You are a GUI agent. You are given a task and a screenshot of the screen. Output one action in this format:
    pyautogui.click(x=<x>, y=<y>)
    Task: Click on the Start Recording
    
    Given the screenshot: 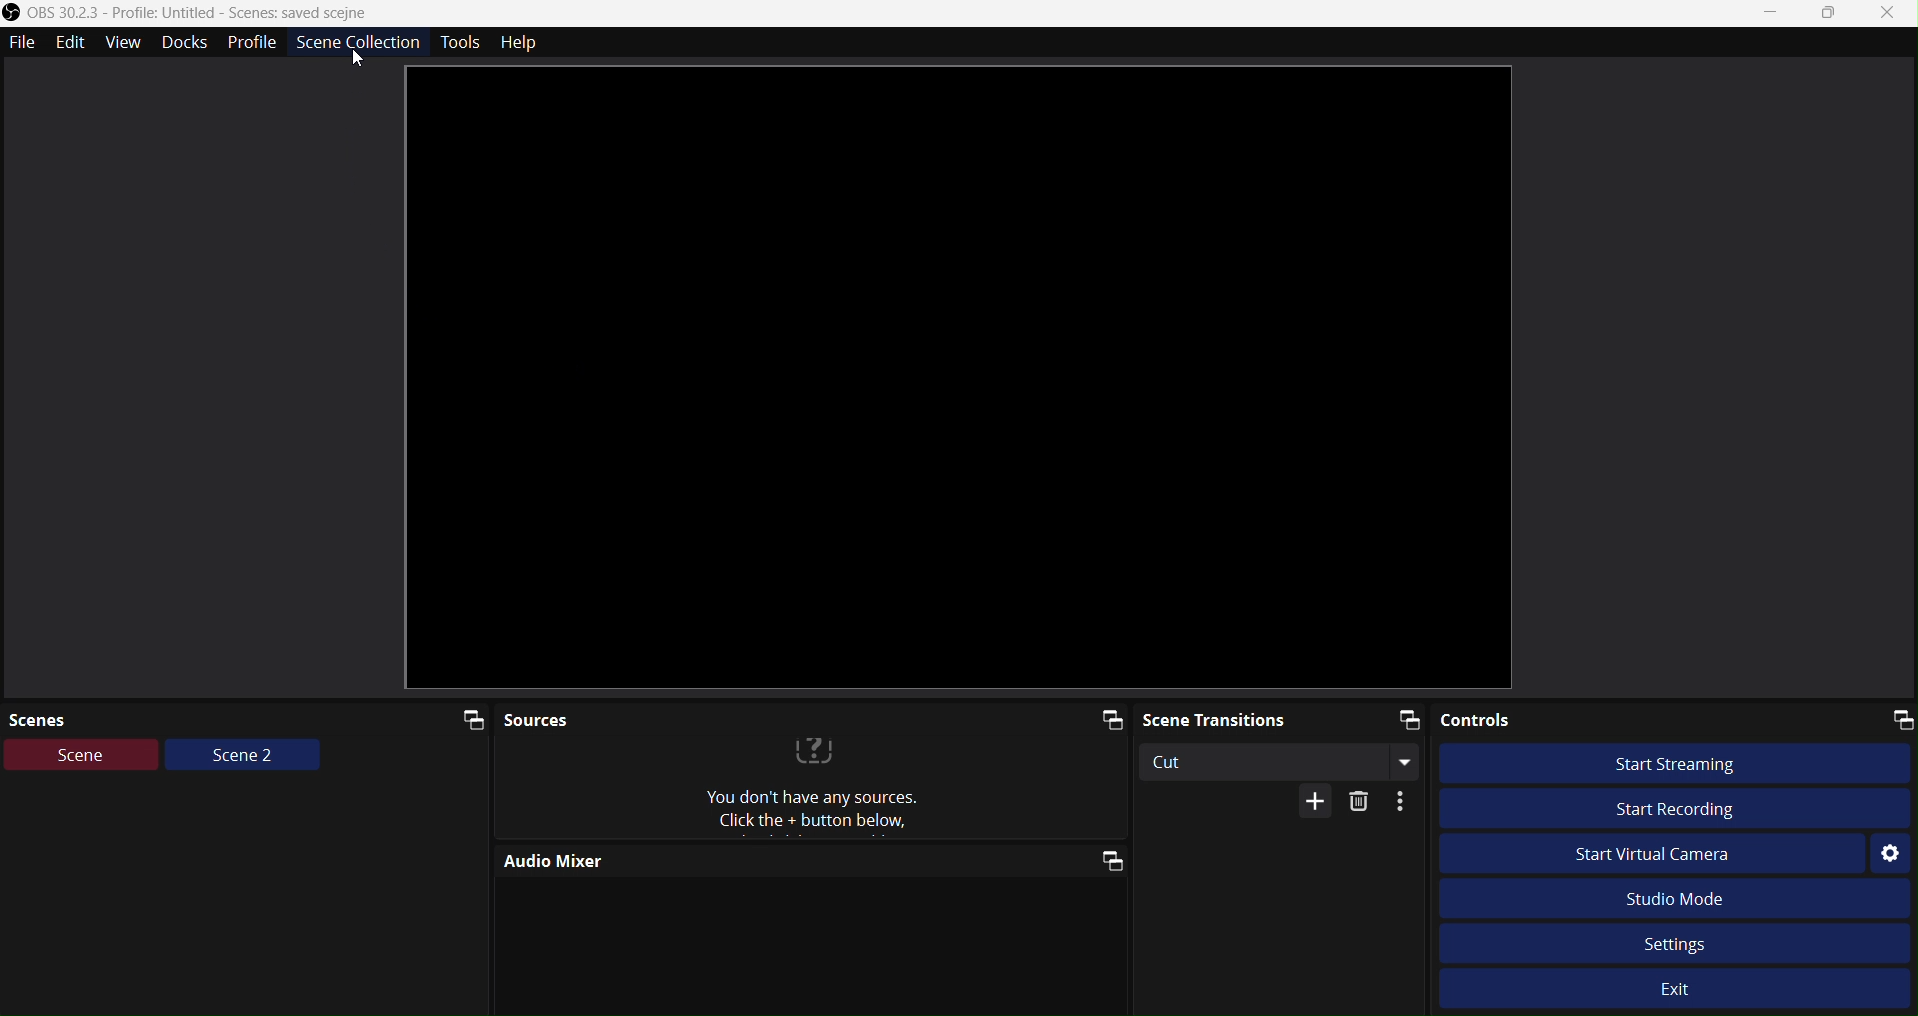 What is the action you would take?
    pyautogui.click(x=1674, y=809)
    